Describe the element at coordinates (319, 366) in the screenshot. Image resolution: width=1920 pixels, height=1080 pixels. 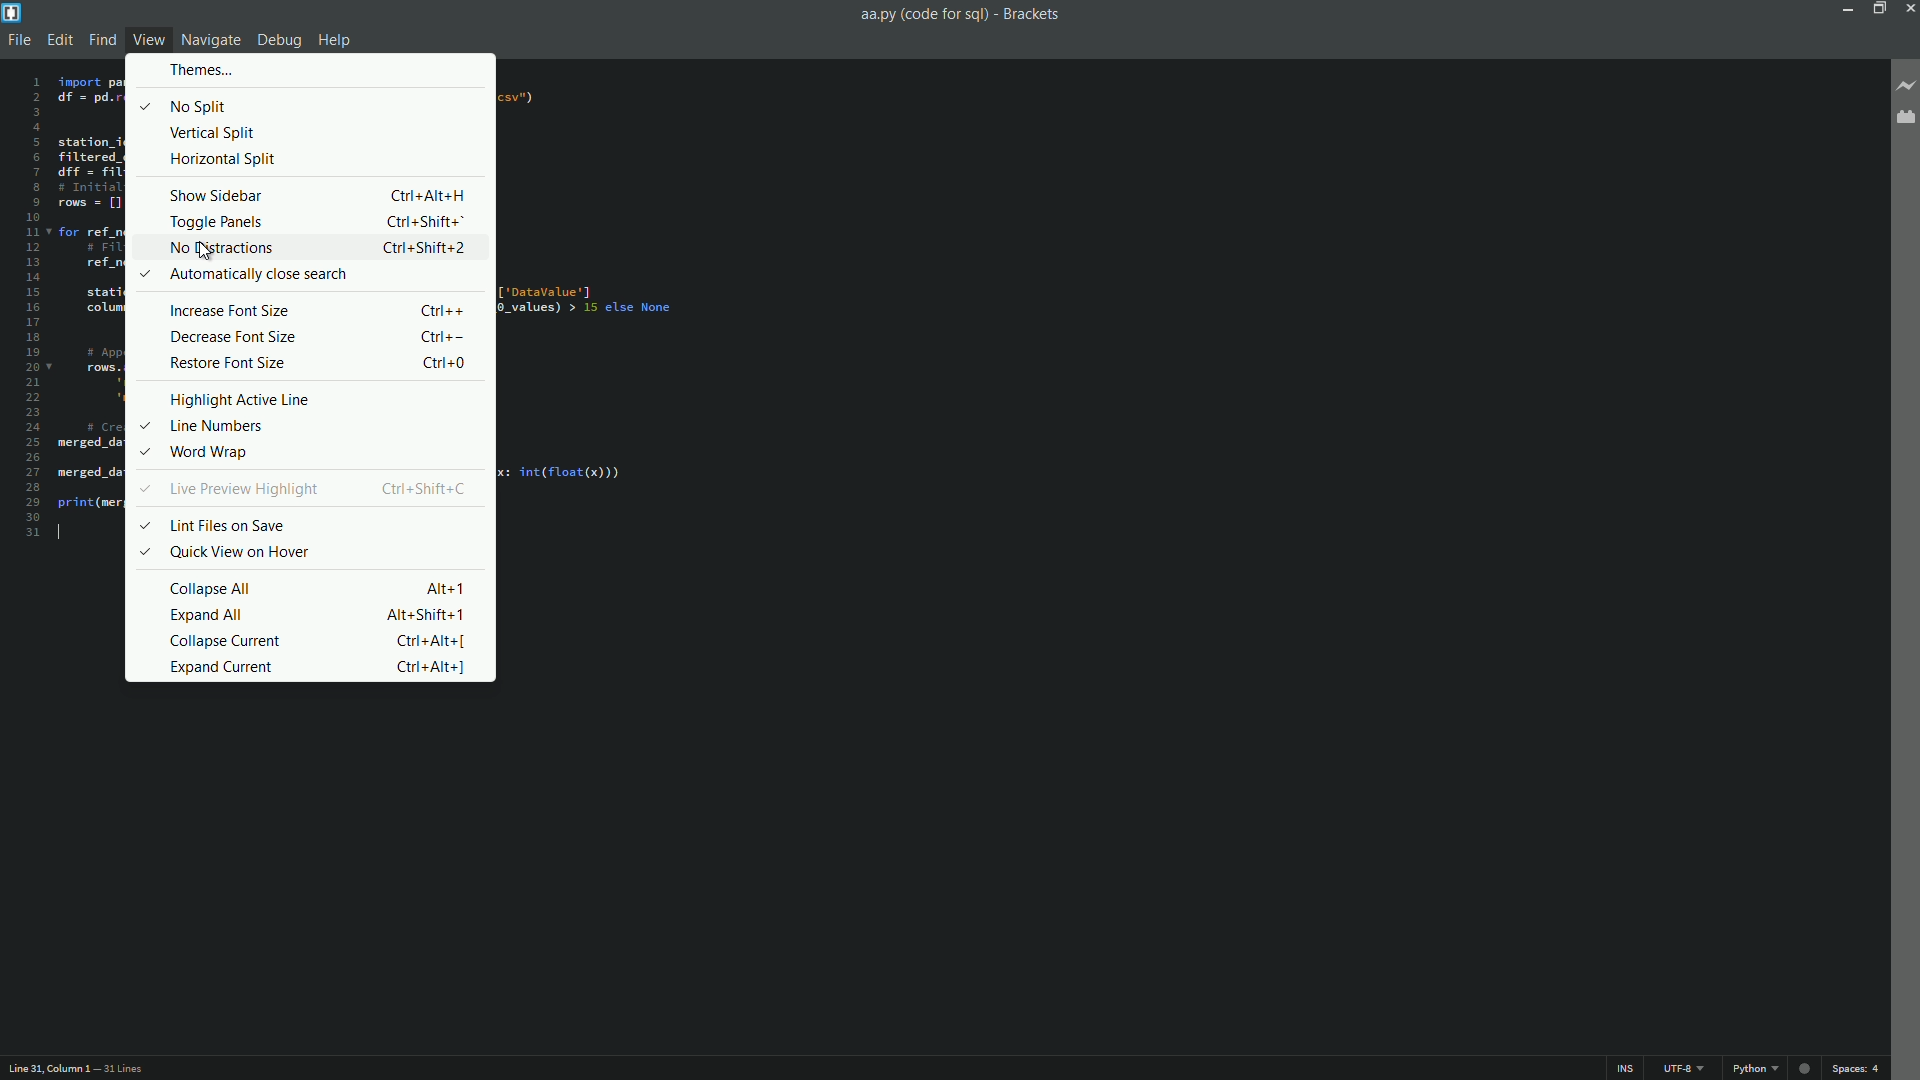
I see `restore font size Ctrl + O` at that location.